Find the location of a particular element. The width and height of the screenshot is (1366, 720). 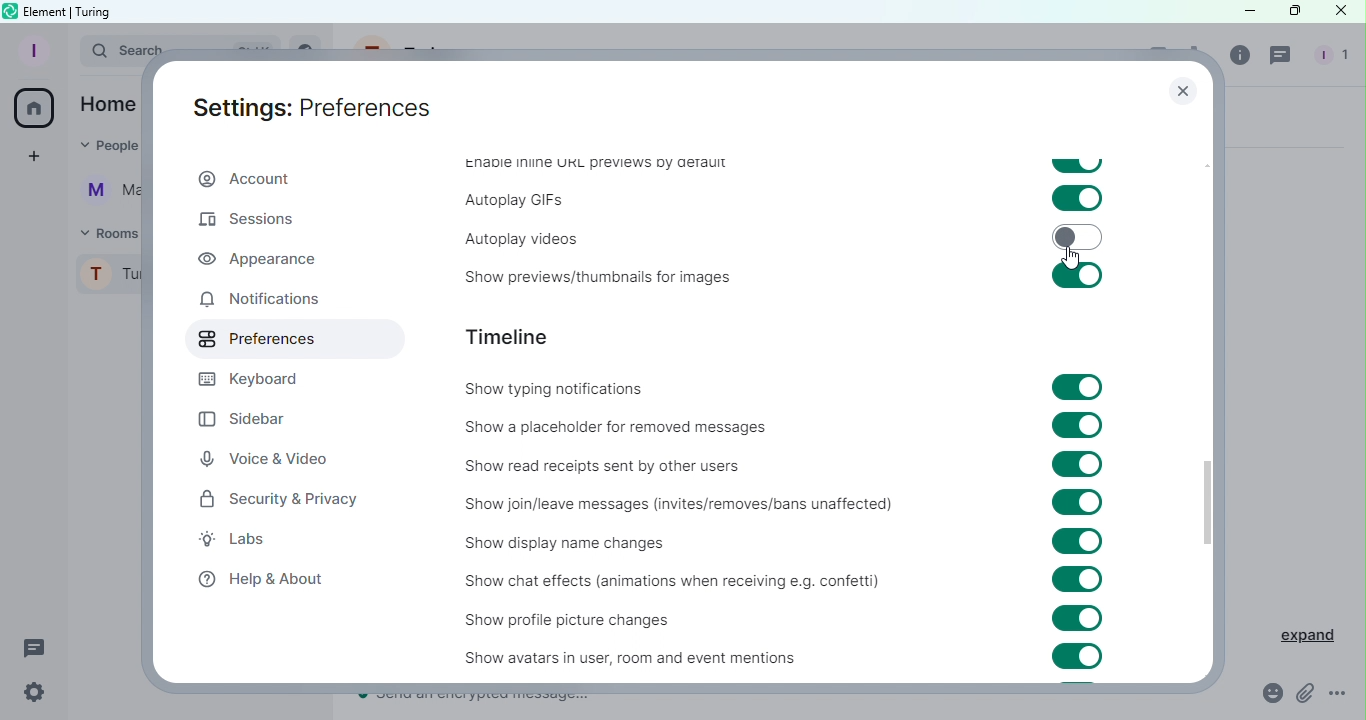

Toggle is located at coordinates (1077, 165).